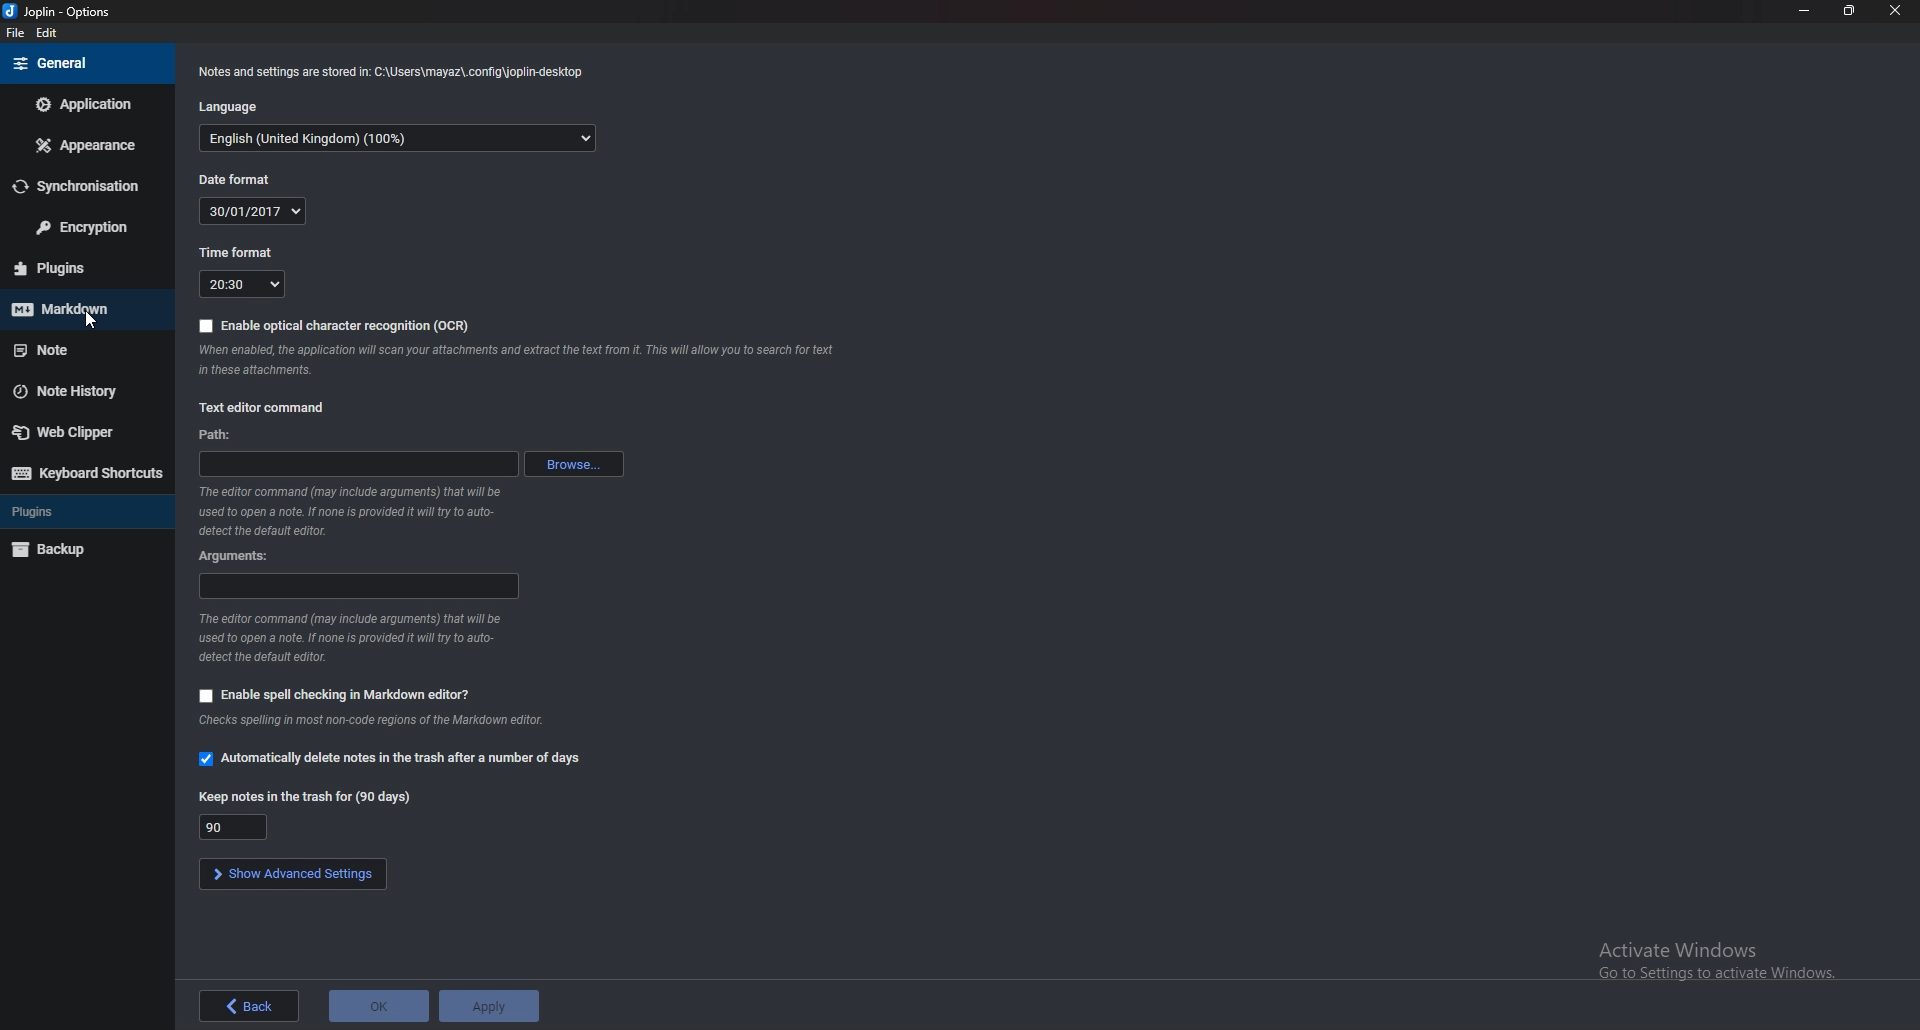 This screenshot has width=1920, height=1030. Describe the element at coordinates (237, 106) in the screenshot. I see `Language` at that location.